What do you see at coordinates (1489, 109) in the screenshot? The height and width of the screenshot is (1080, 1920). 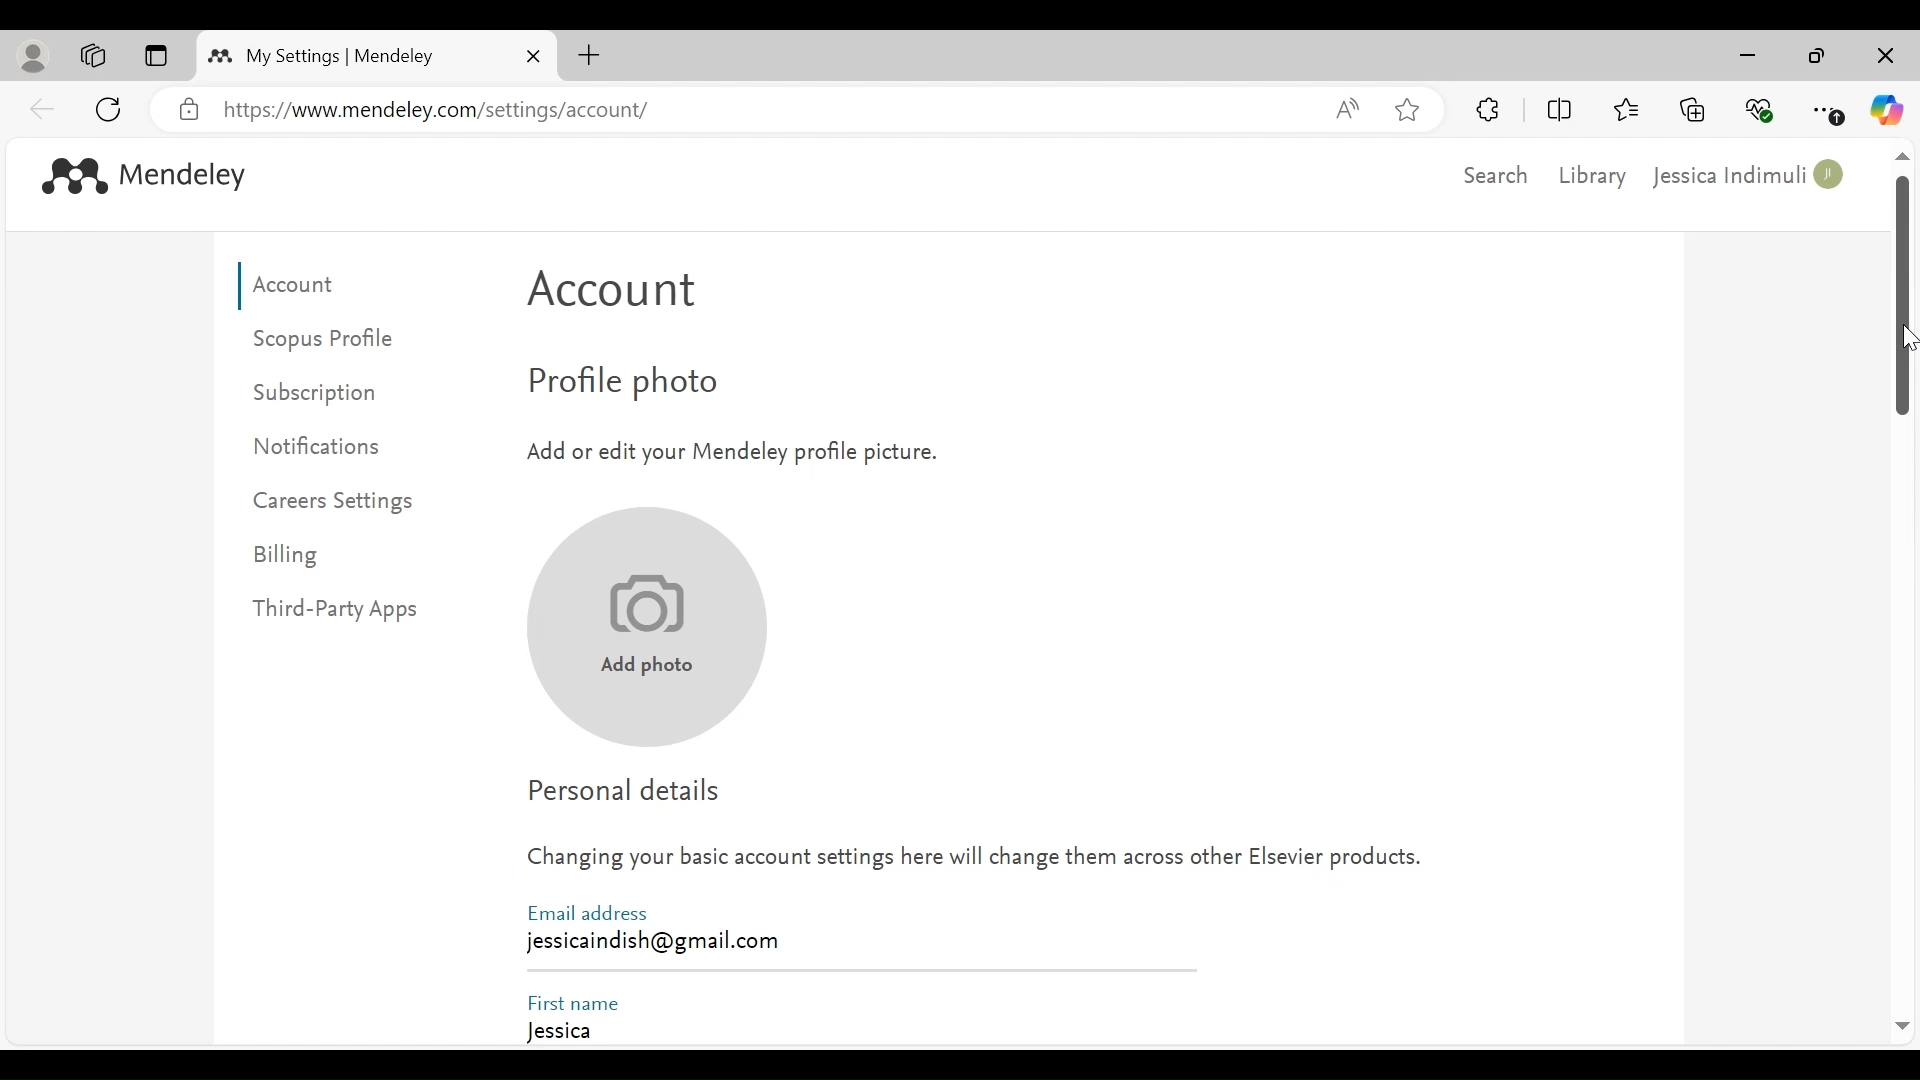 I see `Extensions` at bounding box center [1489, 109].